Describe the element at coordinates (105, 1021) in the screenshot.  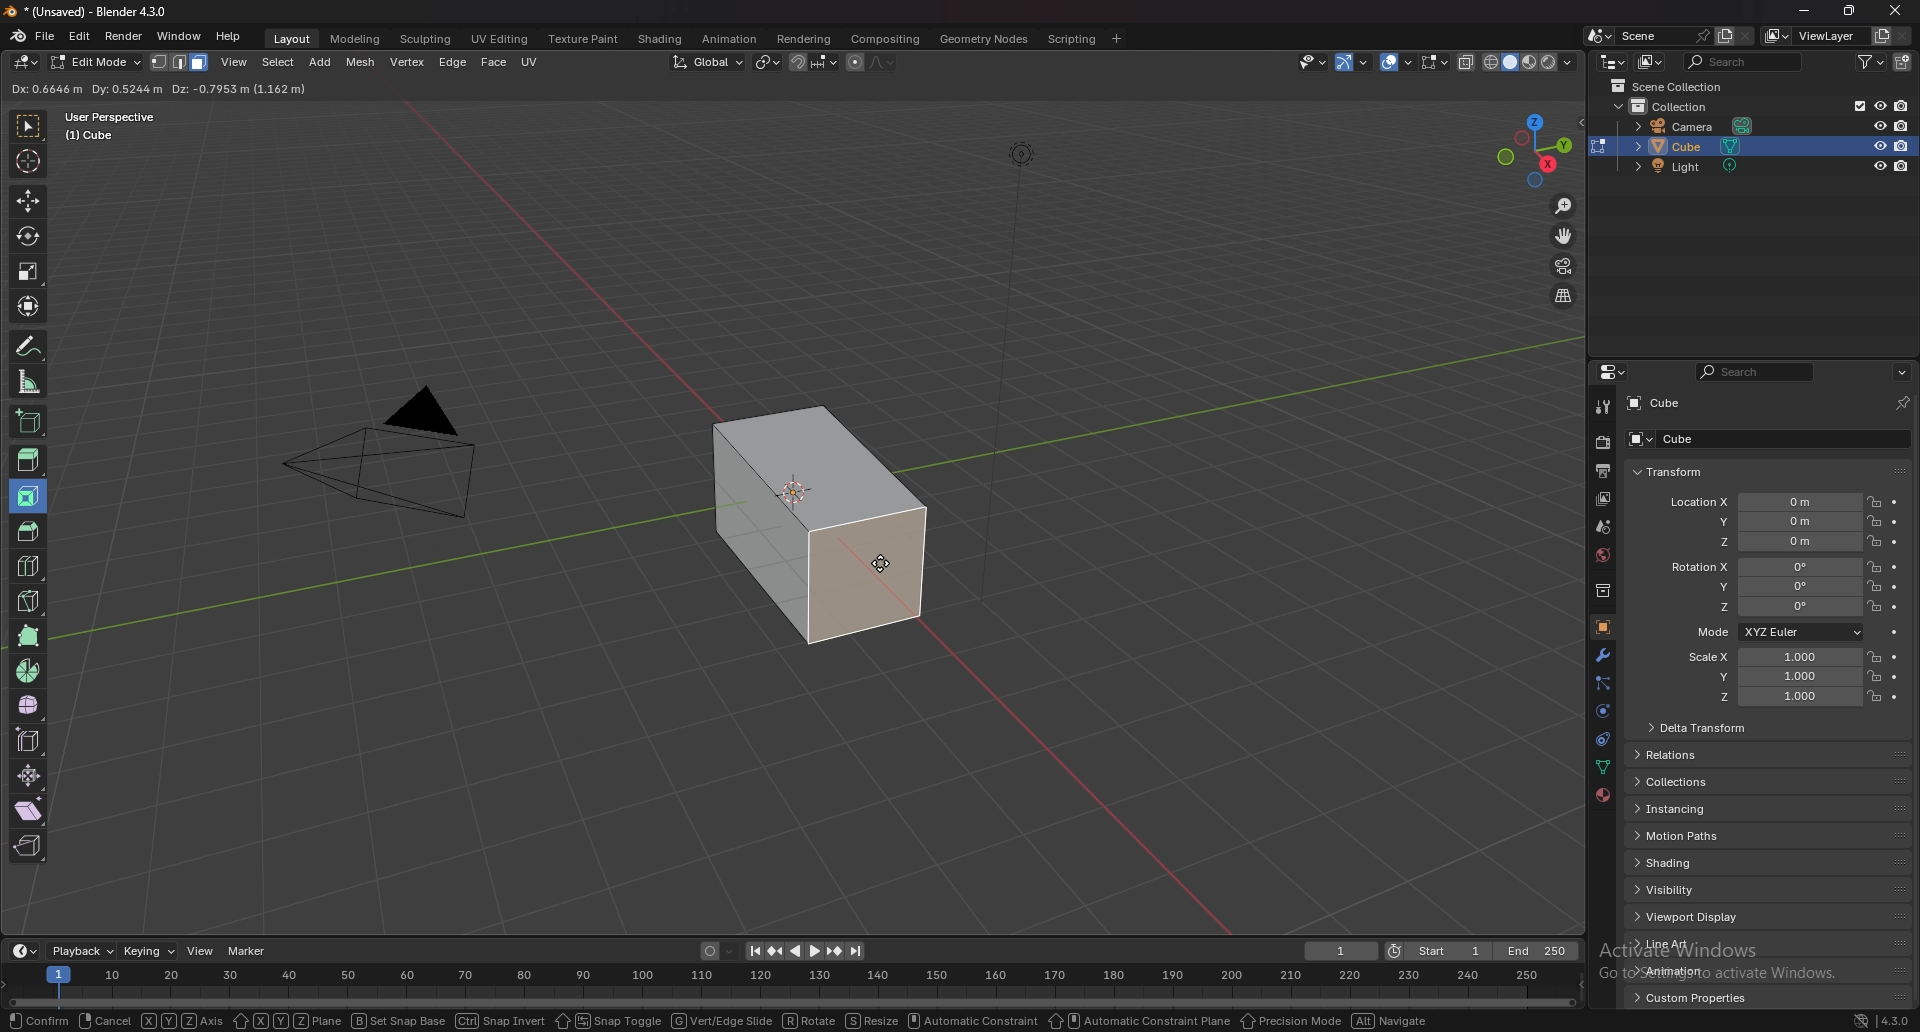
I see `Cancel` at that location.